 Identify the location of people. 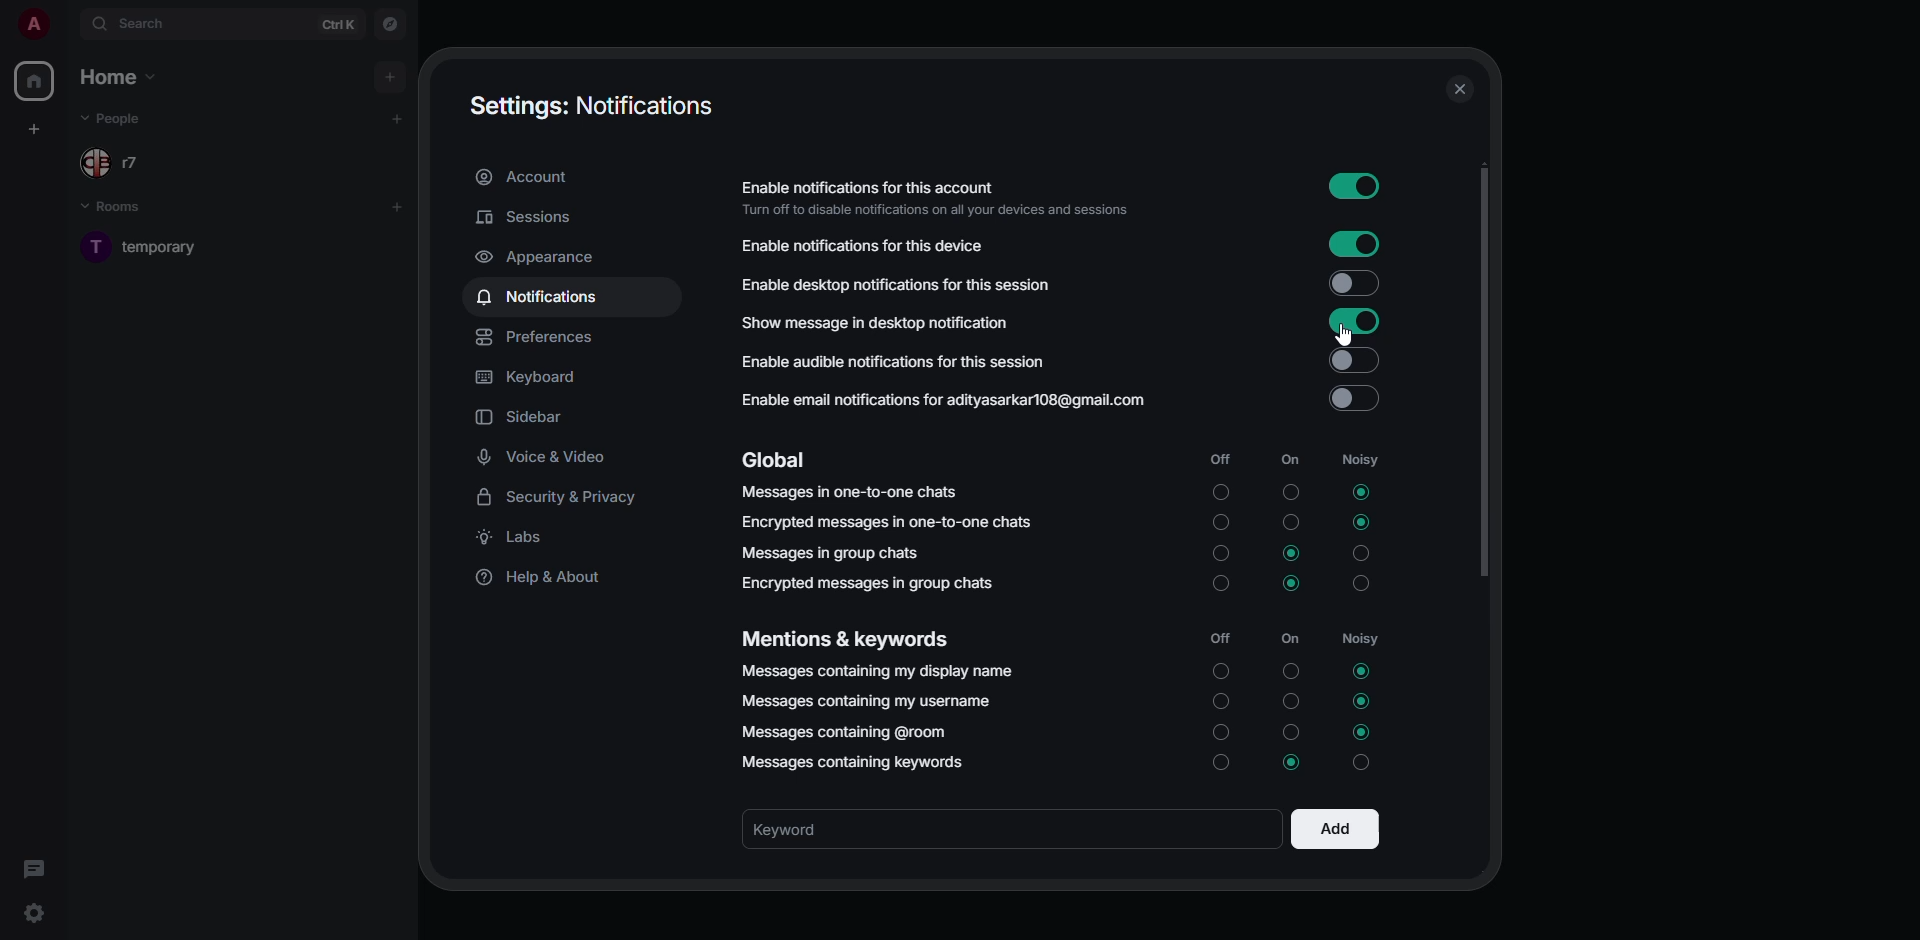
(116, 163).